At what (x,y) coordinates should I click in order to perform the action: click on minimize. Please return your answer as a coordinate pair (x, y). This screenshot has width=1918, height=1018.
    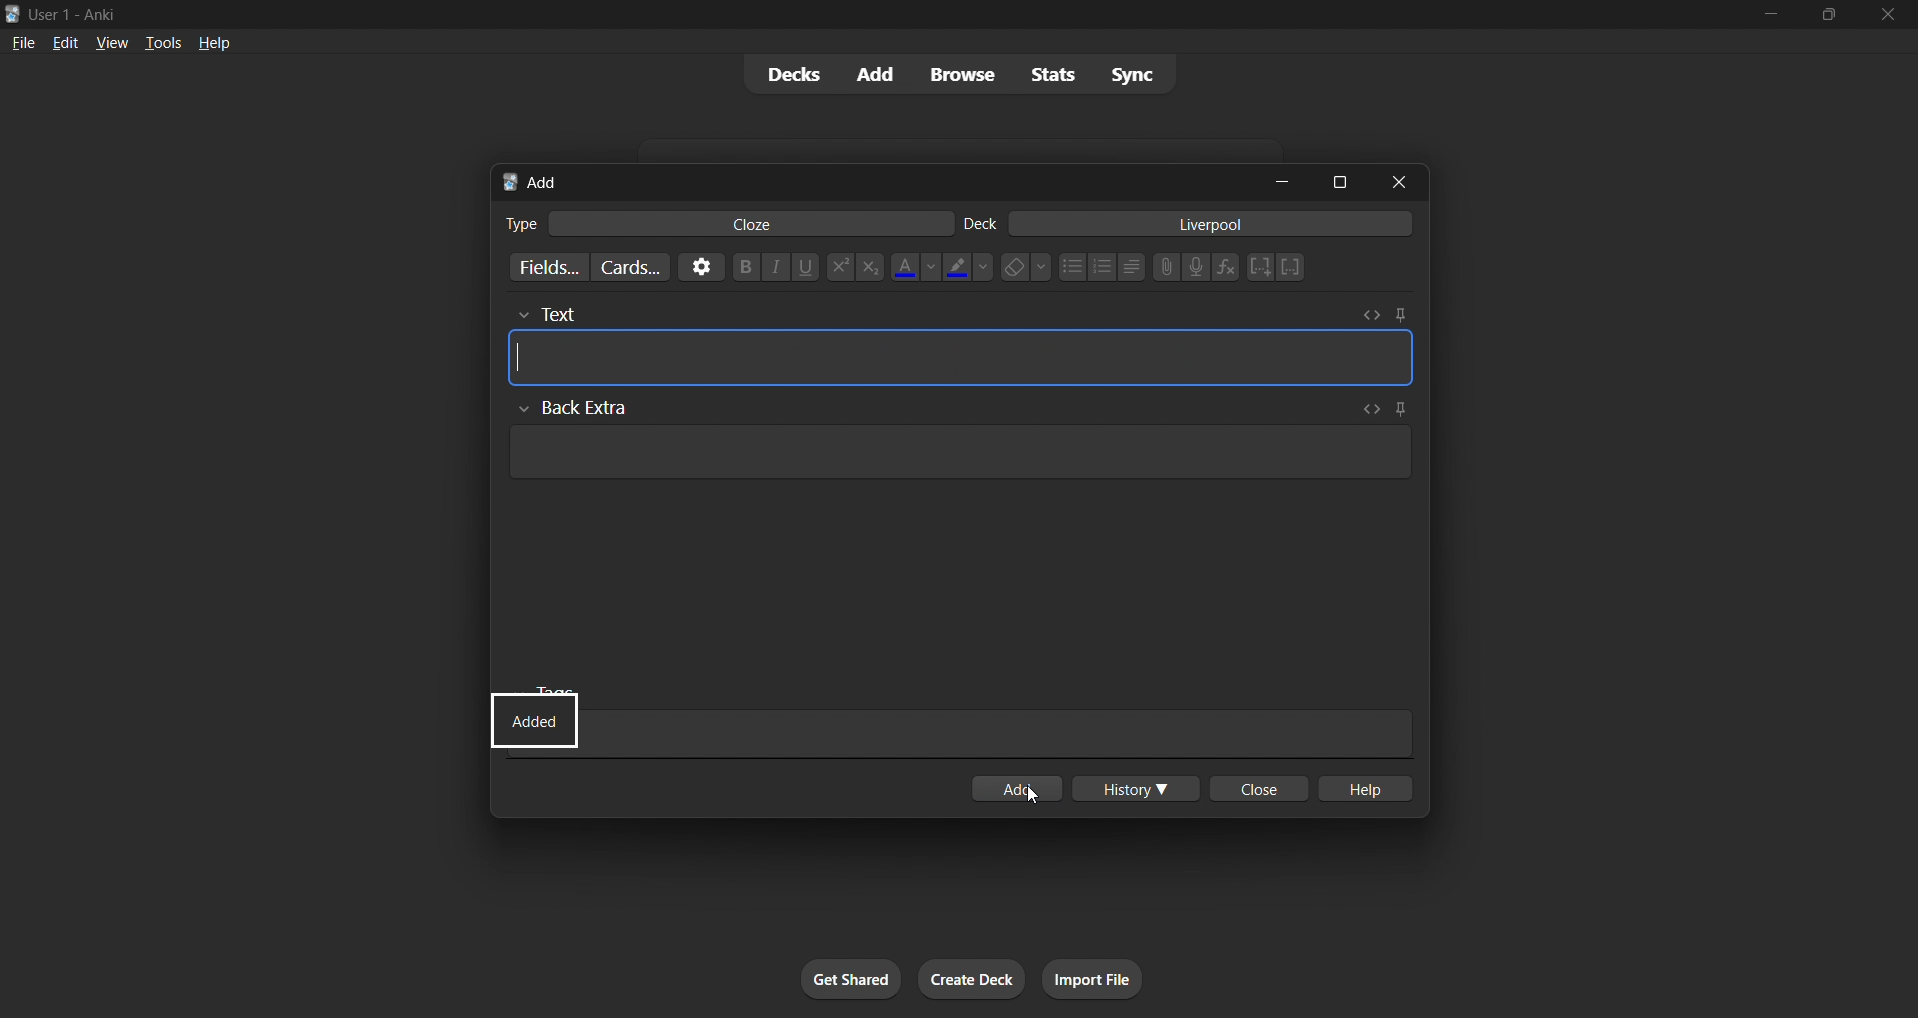
    Looking at the image, I should click on (1773, 16).